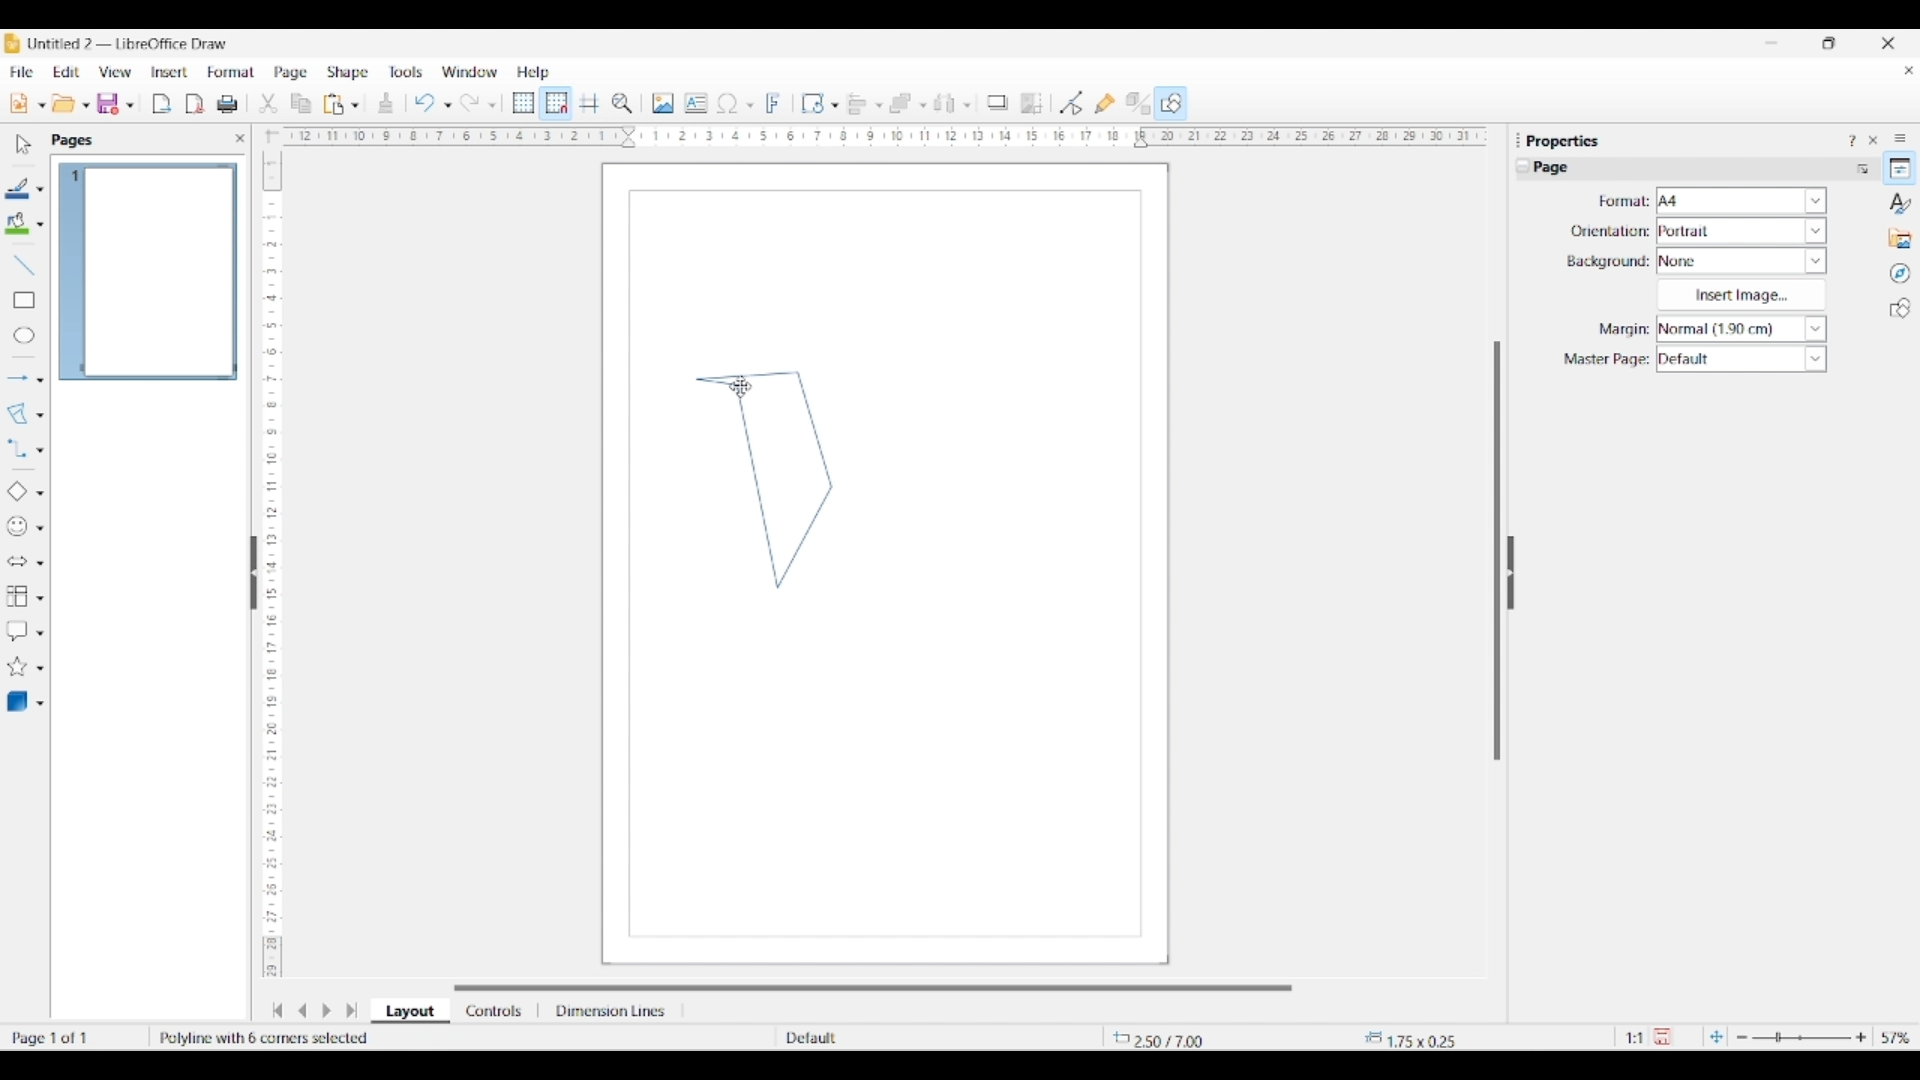  I want to click on Toggle point edit mode, so click(1072, 104).